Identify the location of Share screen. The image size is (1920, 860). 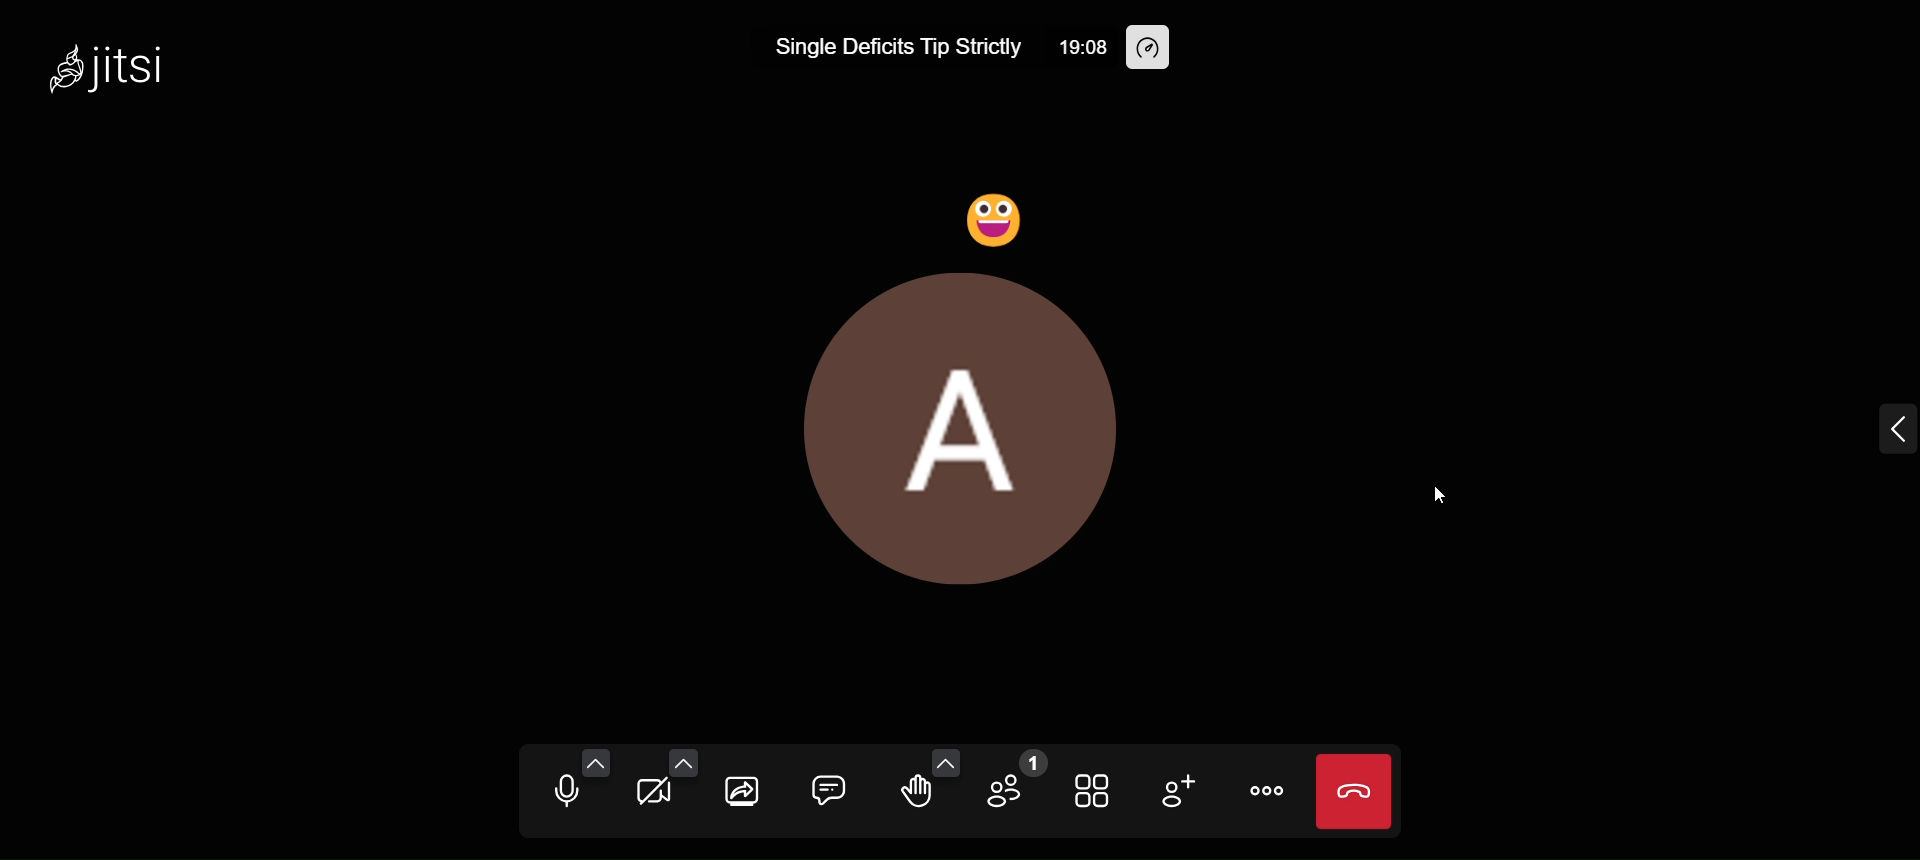
(746, 789).